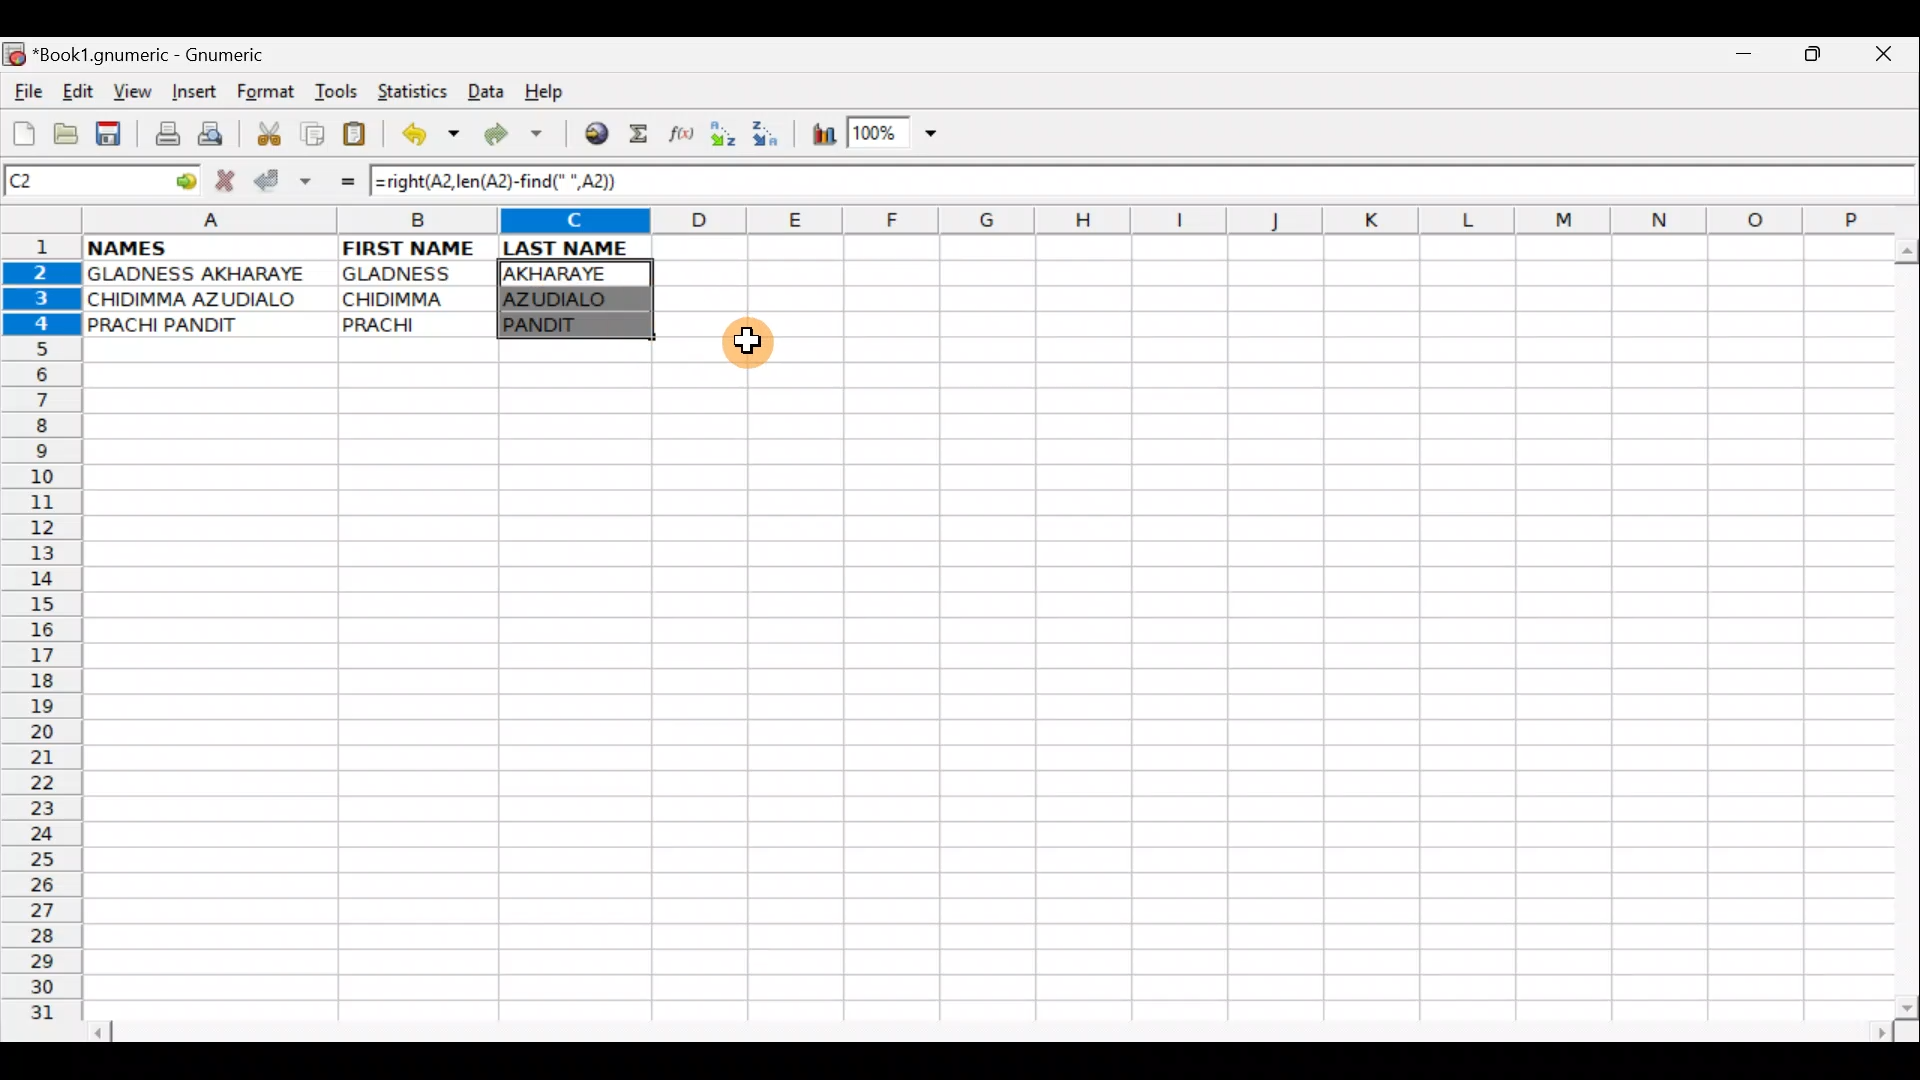 Image resolution: width=1920 pixels, height=1080 pixels. I want to click on Cursor, so click(755, 348).